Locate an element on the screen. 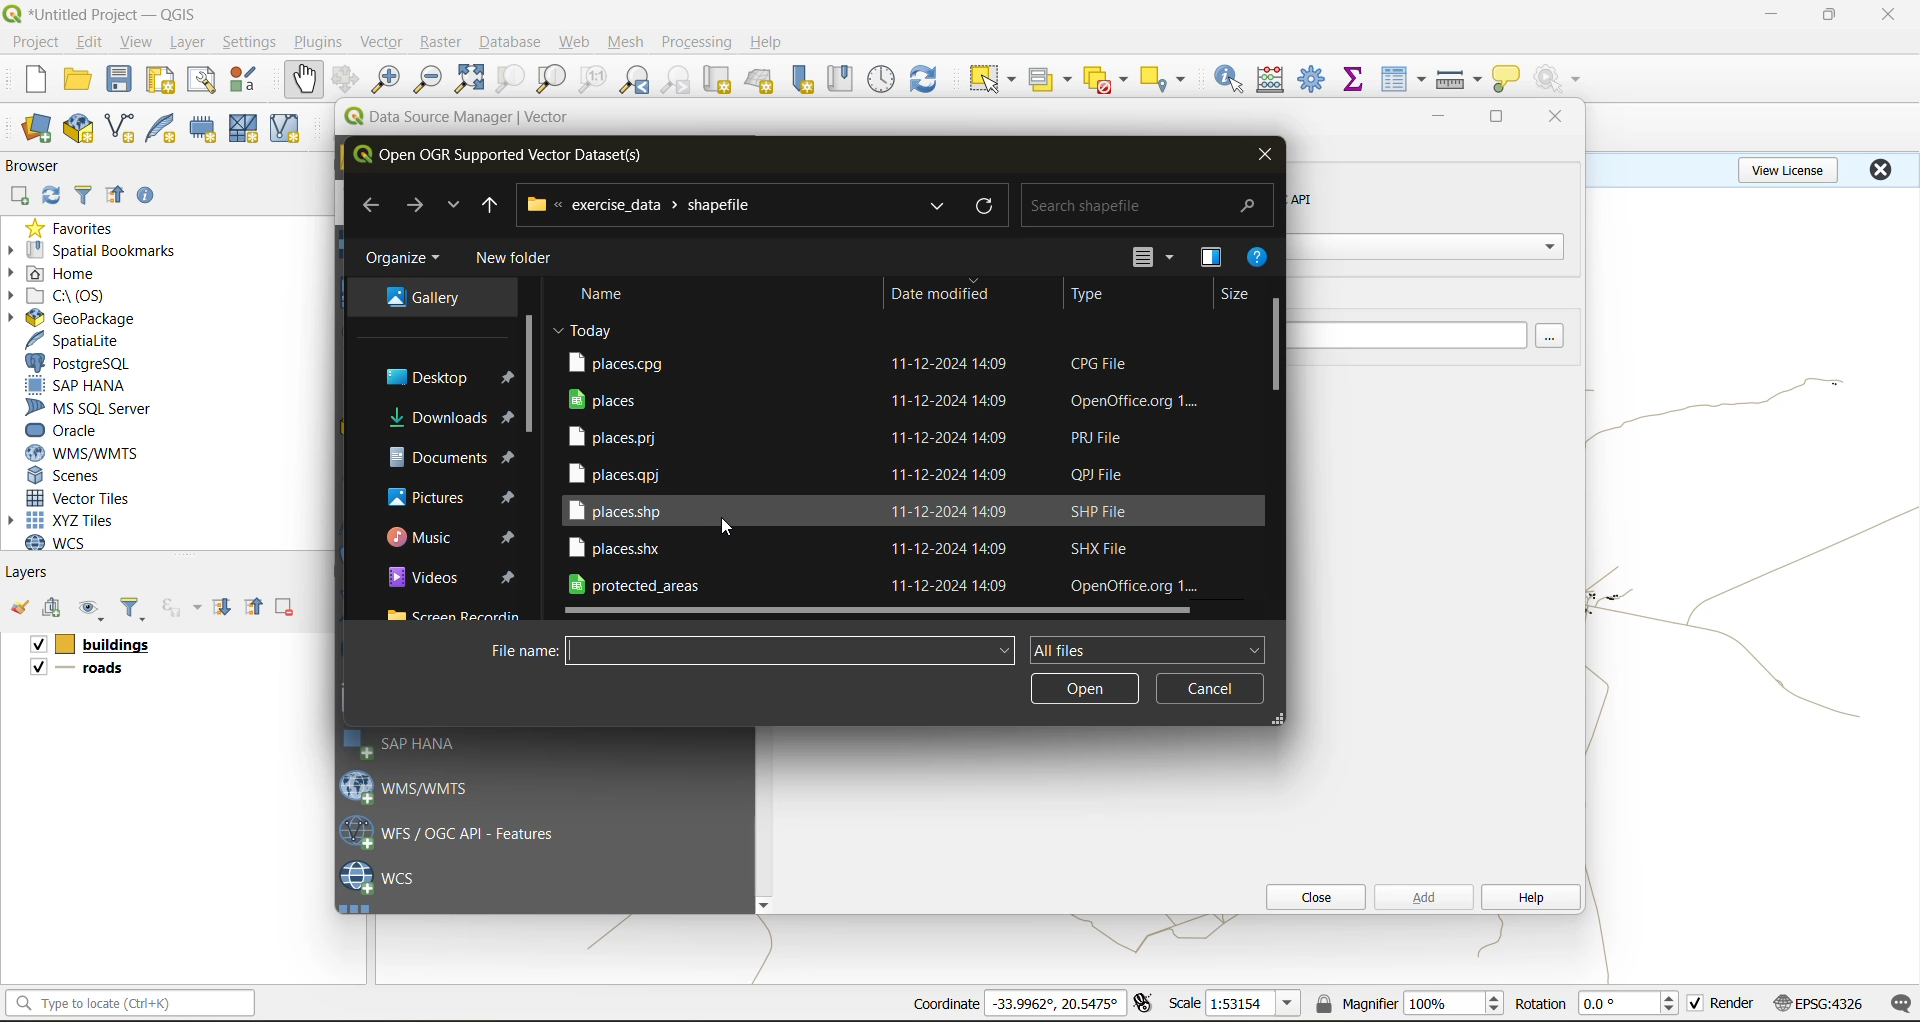 The height and width of the screenshot is (1022, 1920). sap hana is located at coordinates (404, 744).